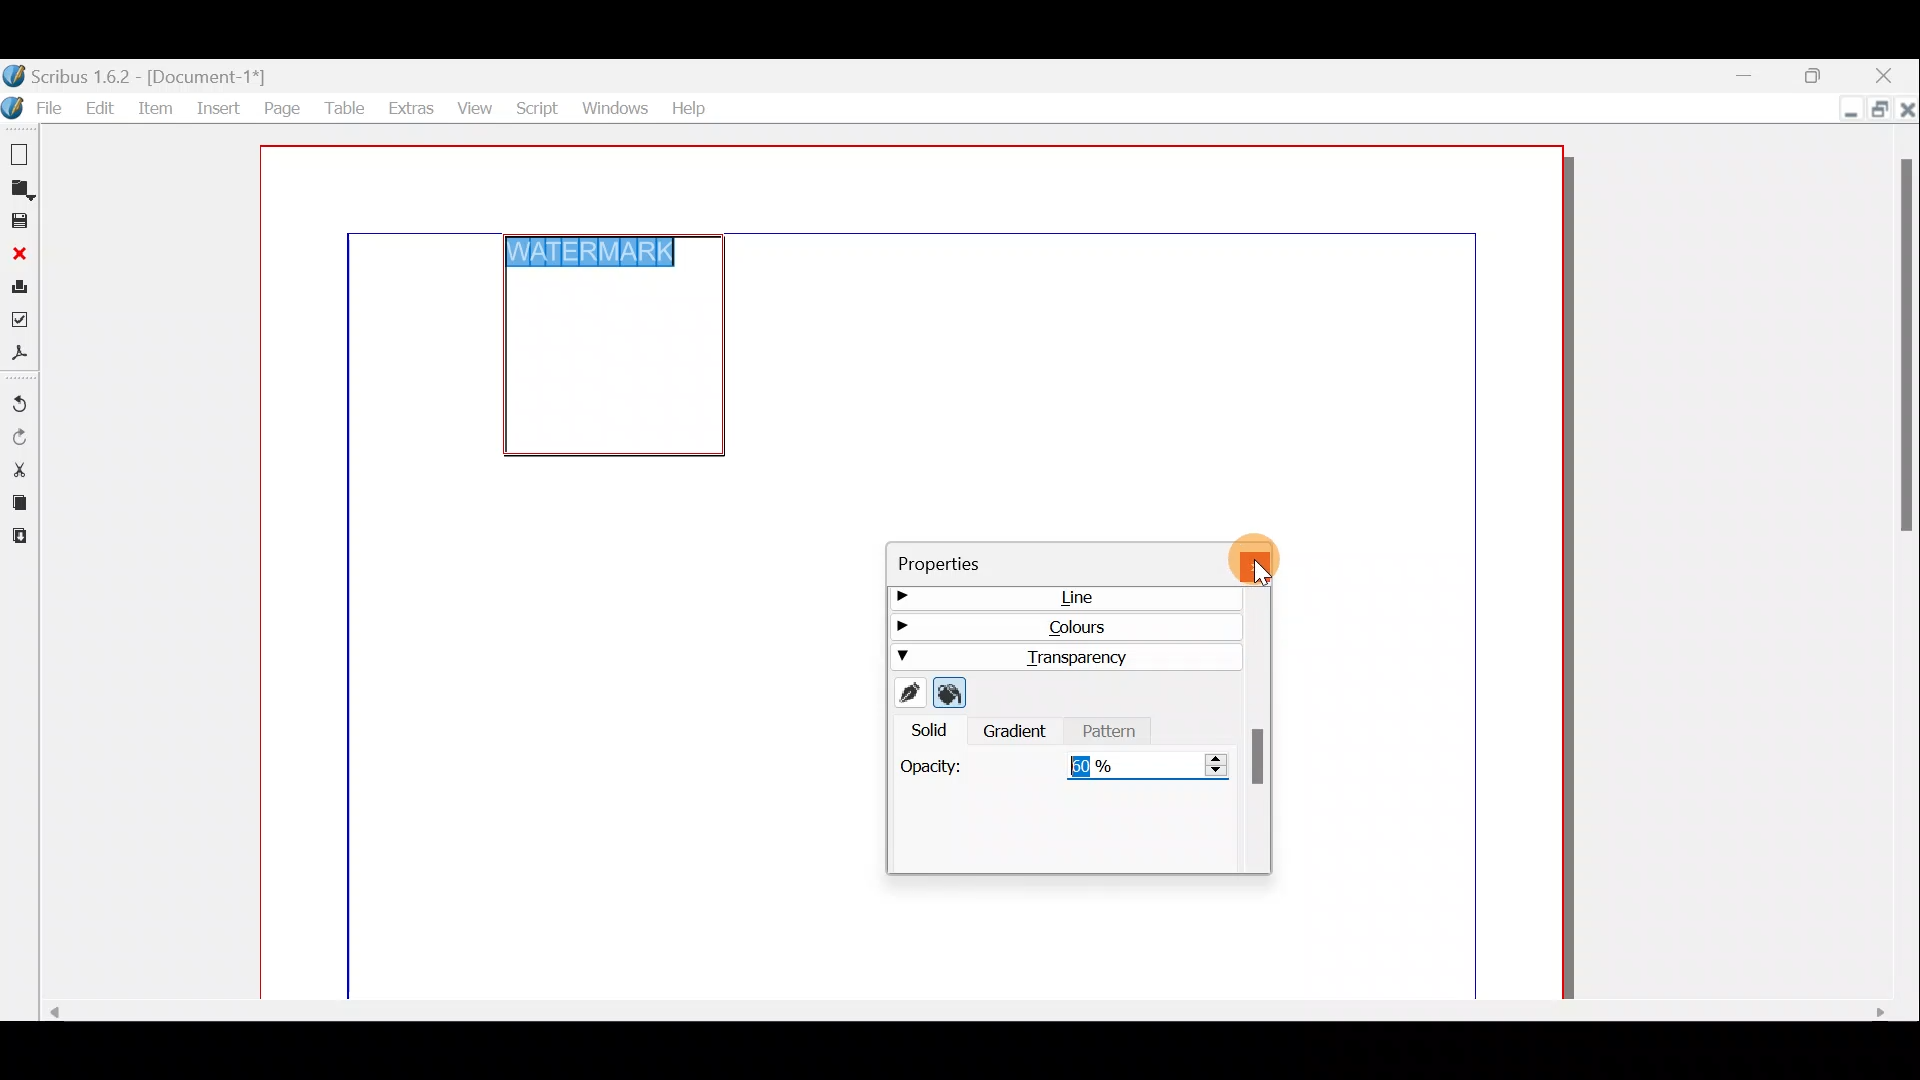 The image size is (1920, 1080). I want to click on File, so click(37, 107).